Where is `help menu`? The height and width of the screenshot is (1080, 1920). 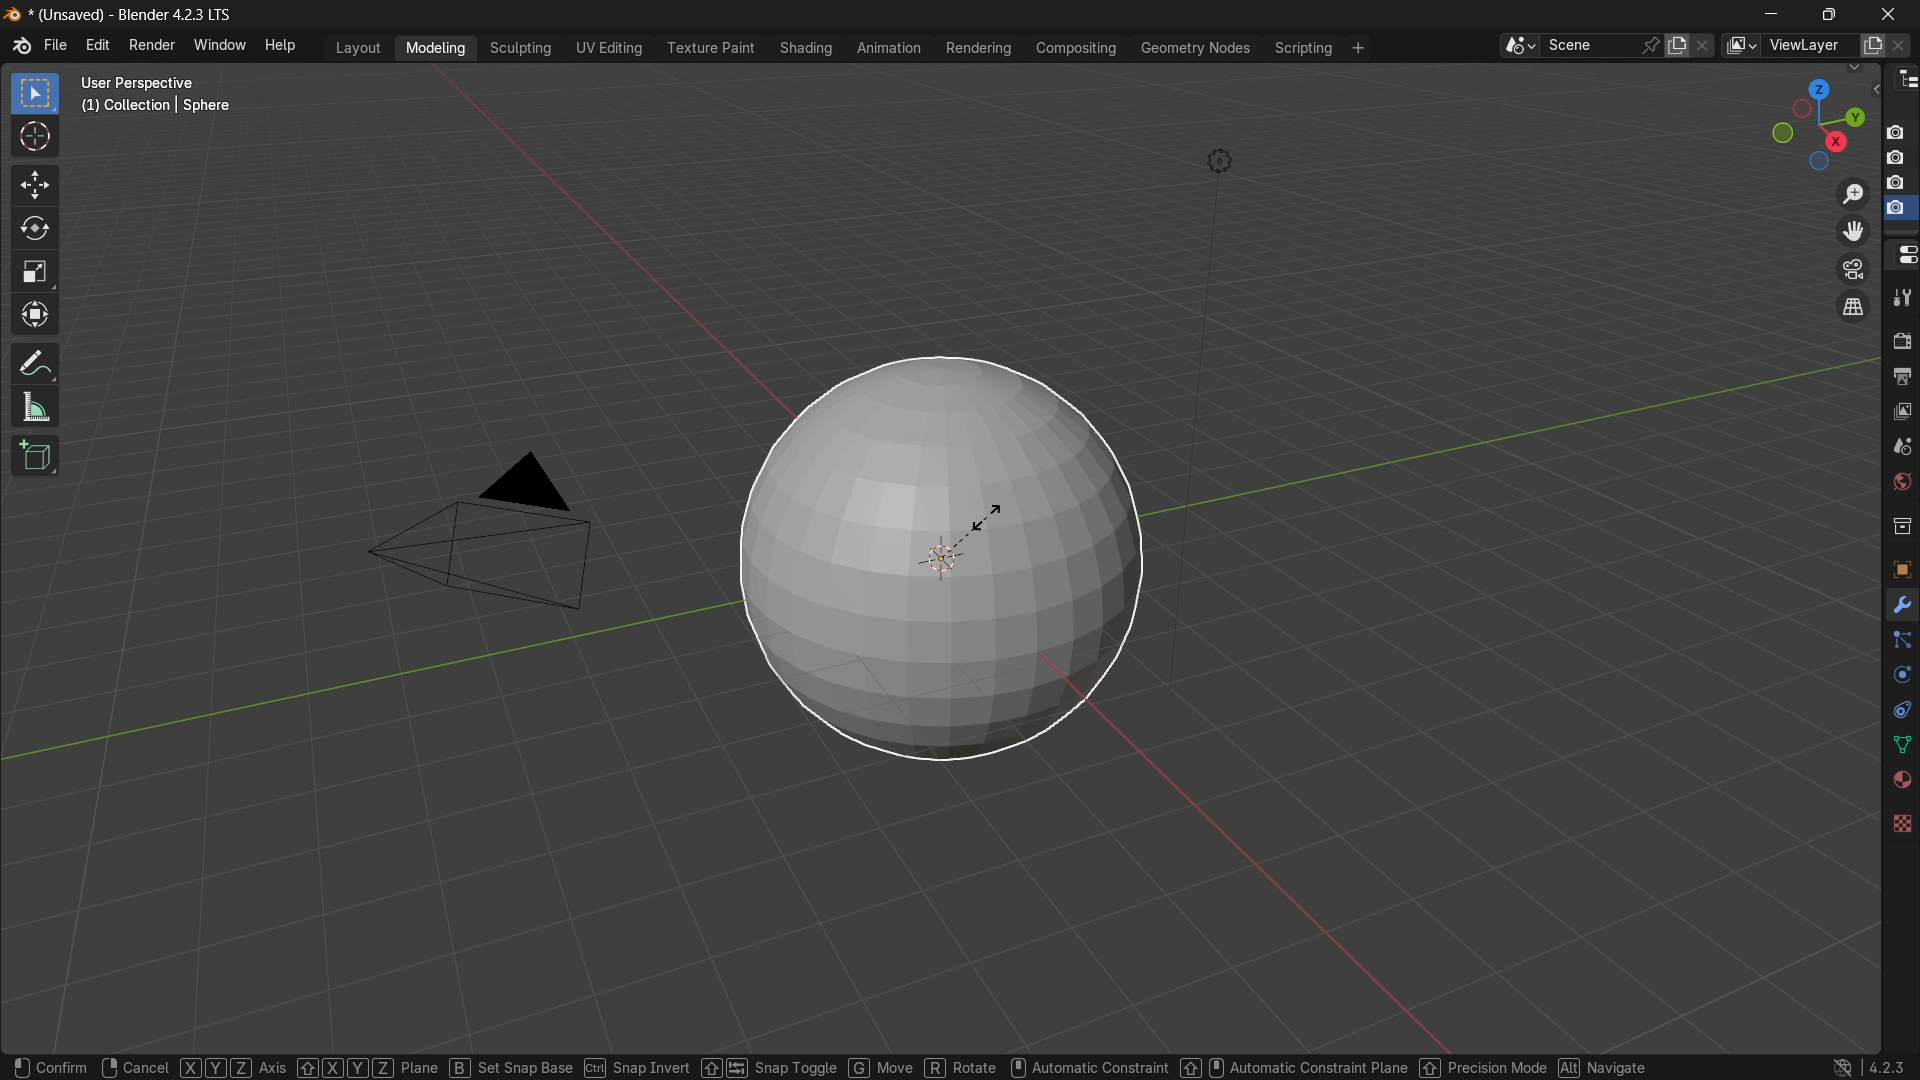 help menu is located at coordinates (283, 48).